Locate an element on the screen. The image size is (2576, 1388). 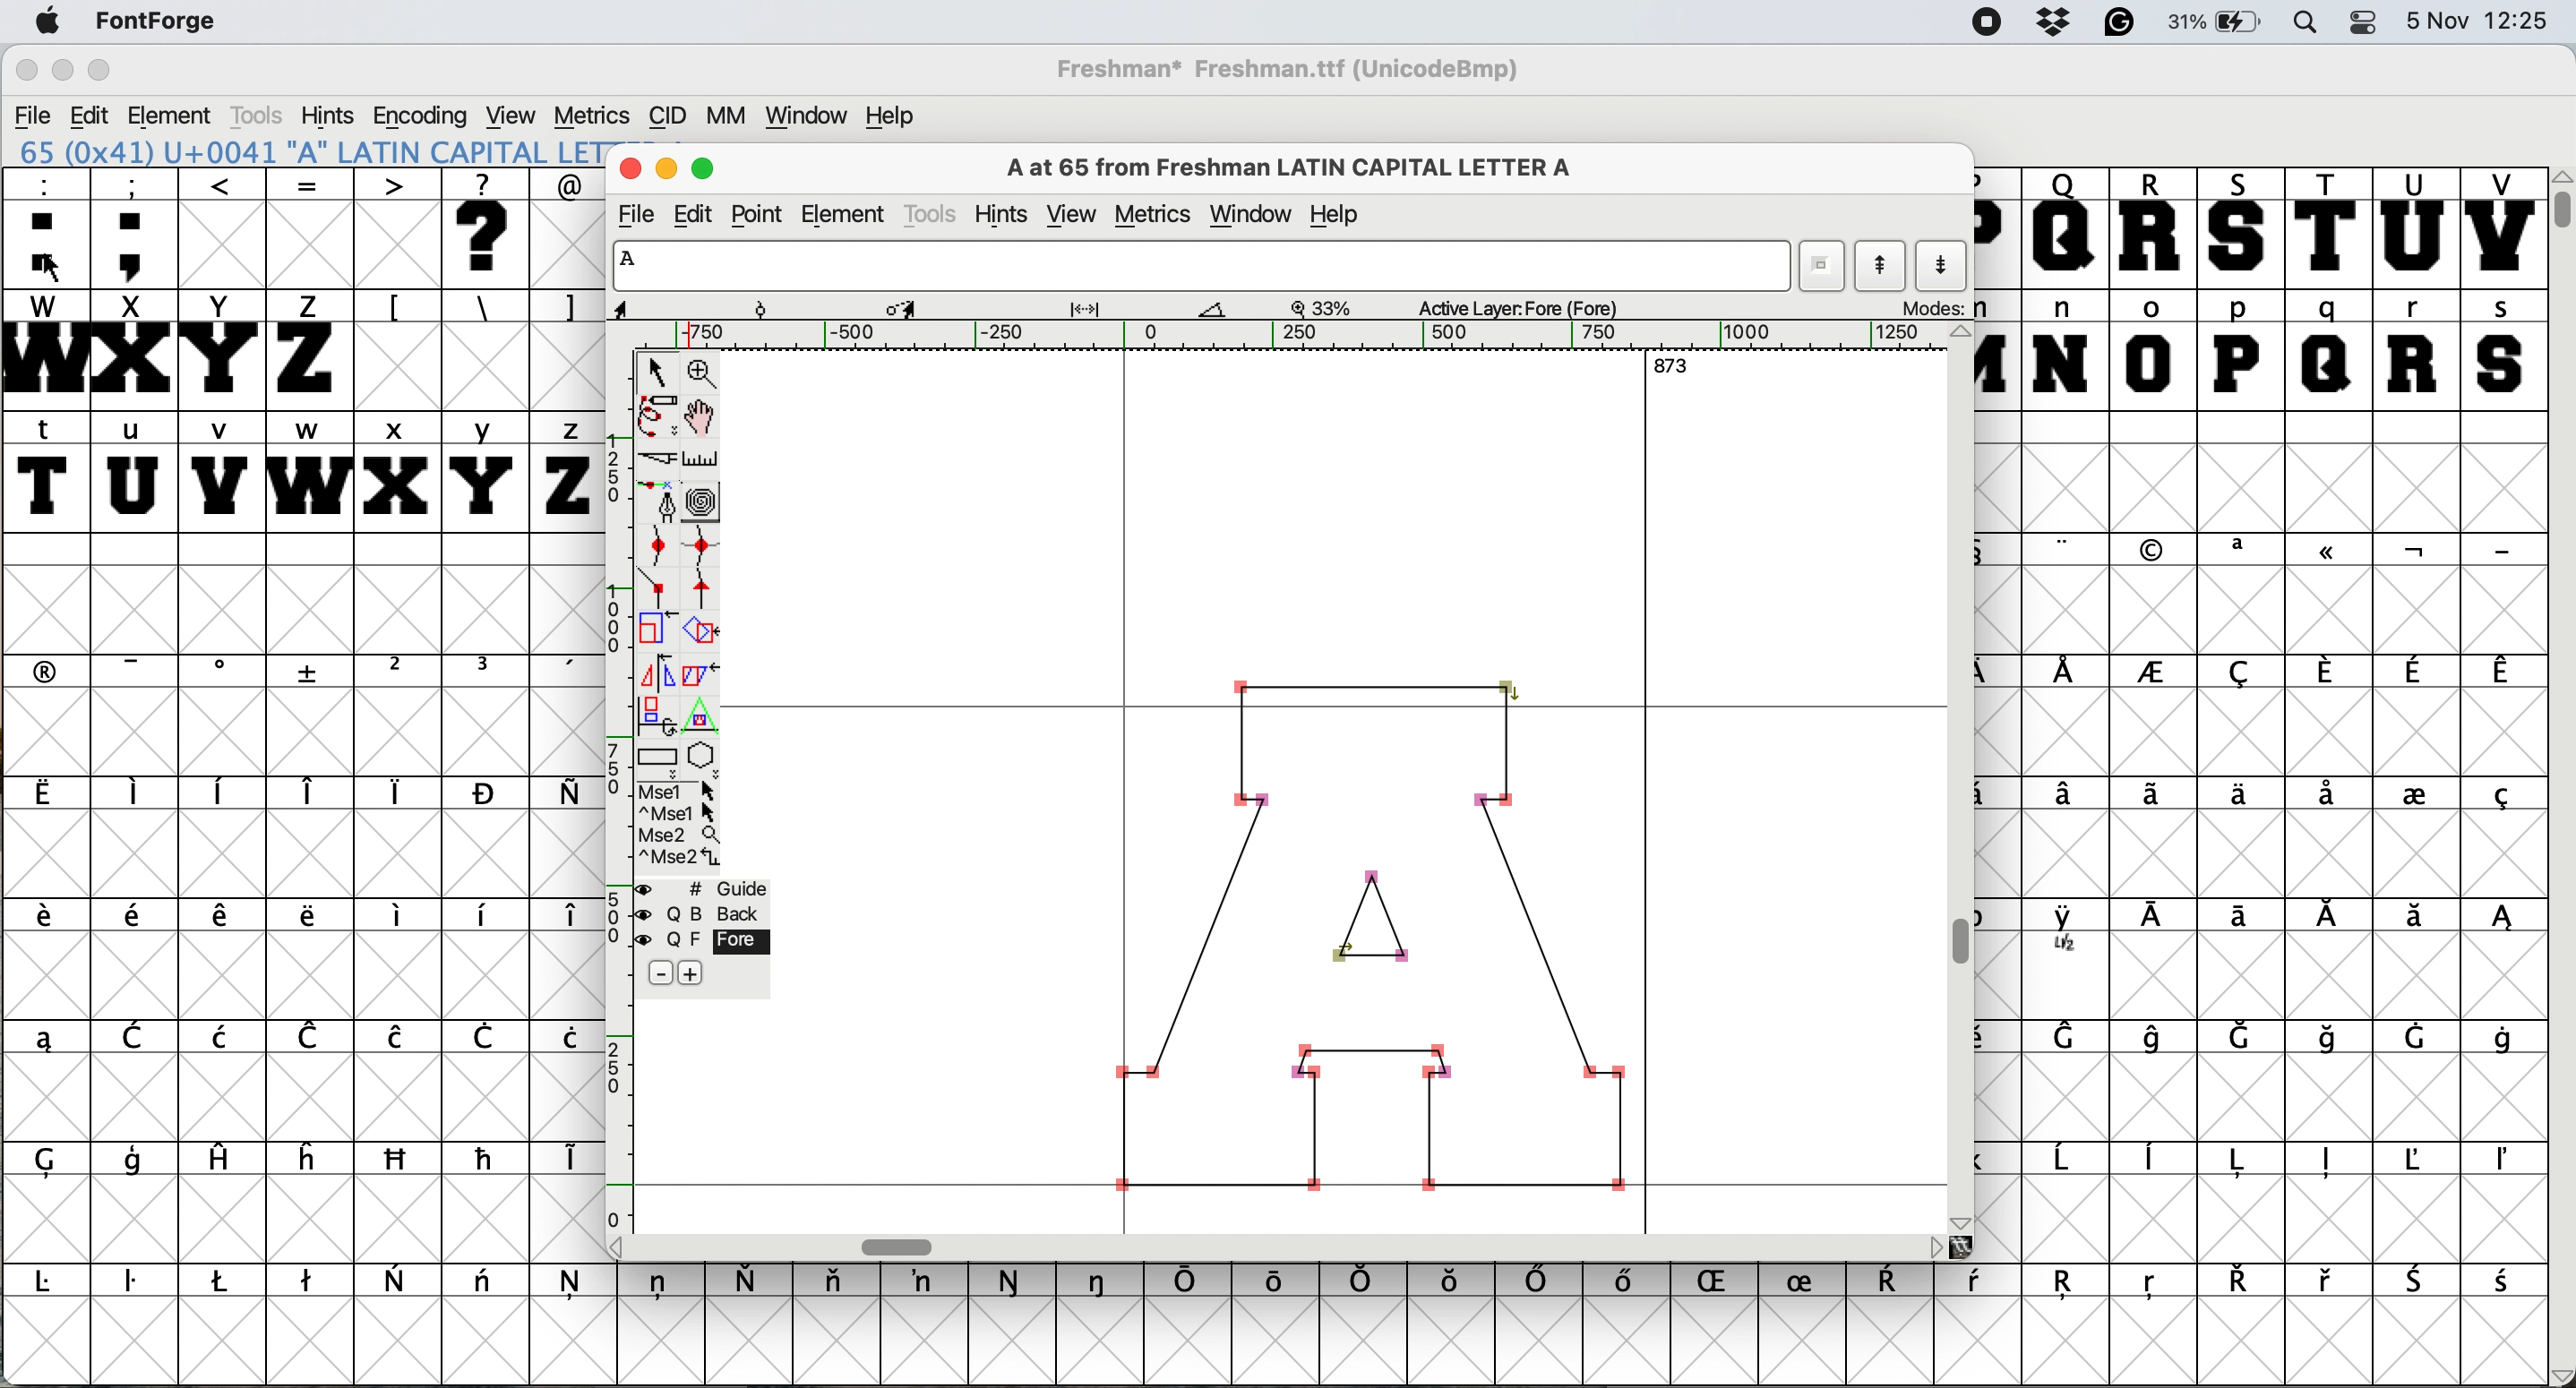
r is located at coordinates (2417, 350).